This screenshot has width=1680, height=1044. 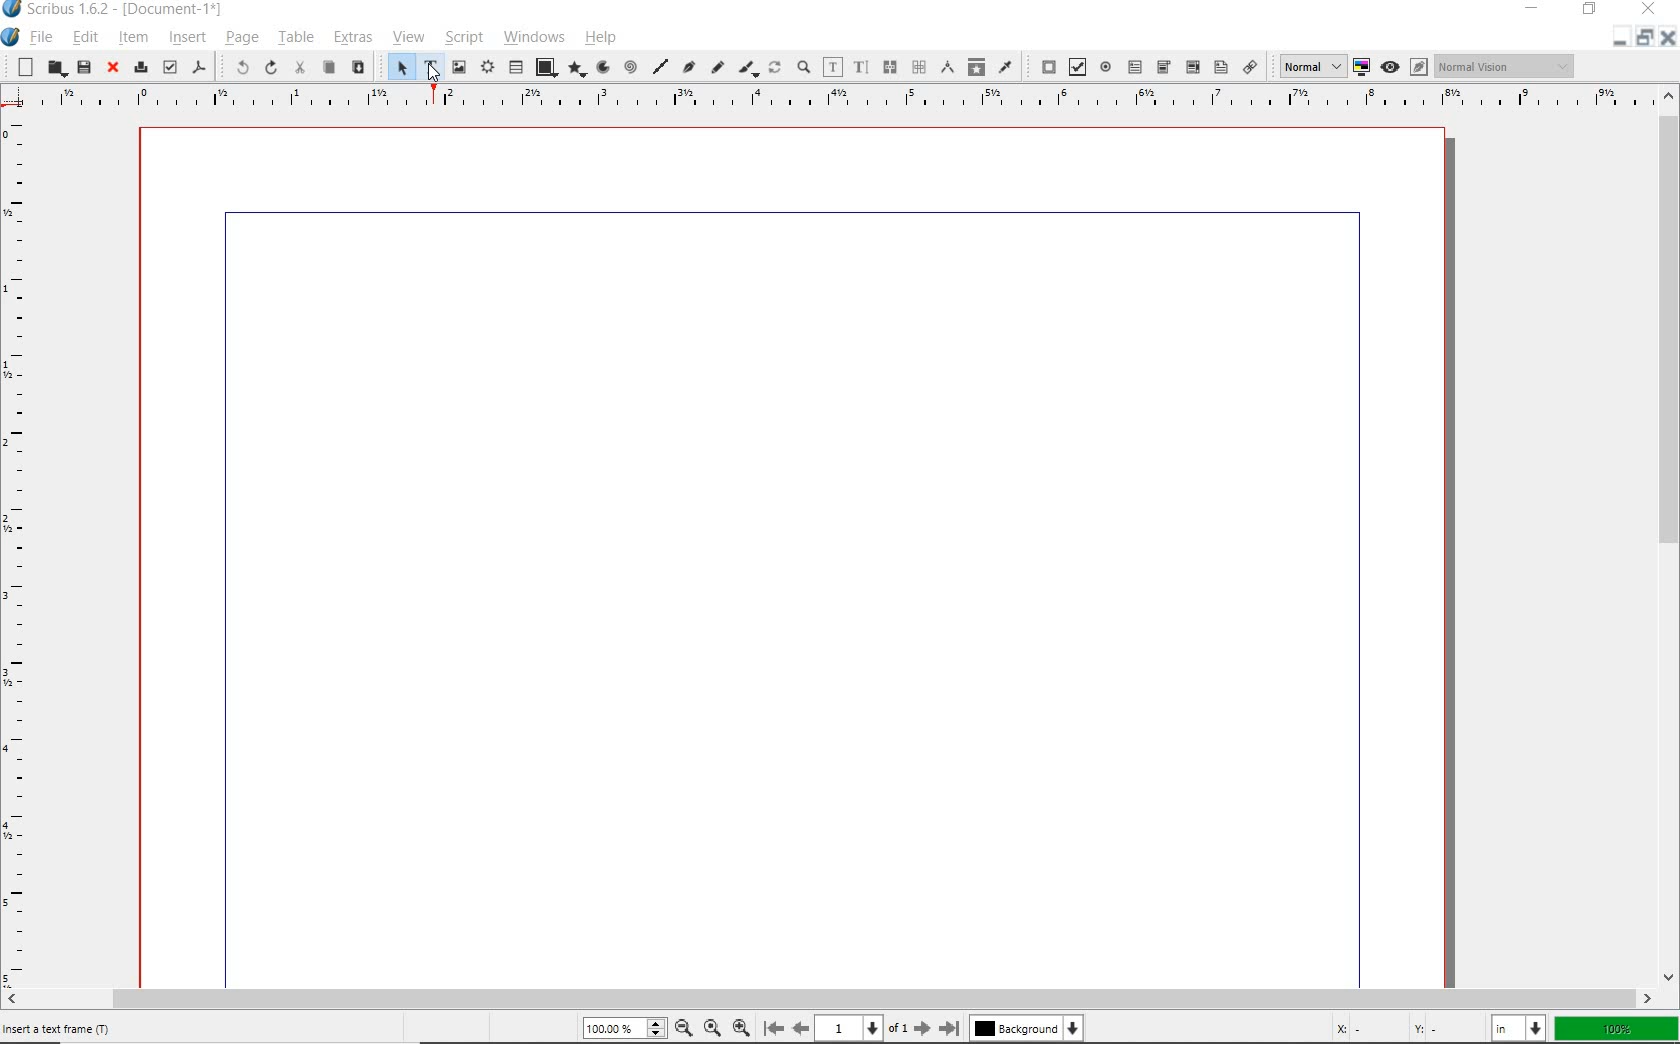 What do you see at coordinates (515, 68) in the screenshot?
I see `table` at bounding box center [515, 68].